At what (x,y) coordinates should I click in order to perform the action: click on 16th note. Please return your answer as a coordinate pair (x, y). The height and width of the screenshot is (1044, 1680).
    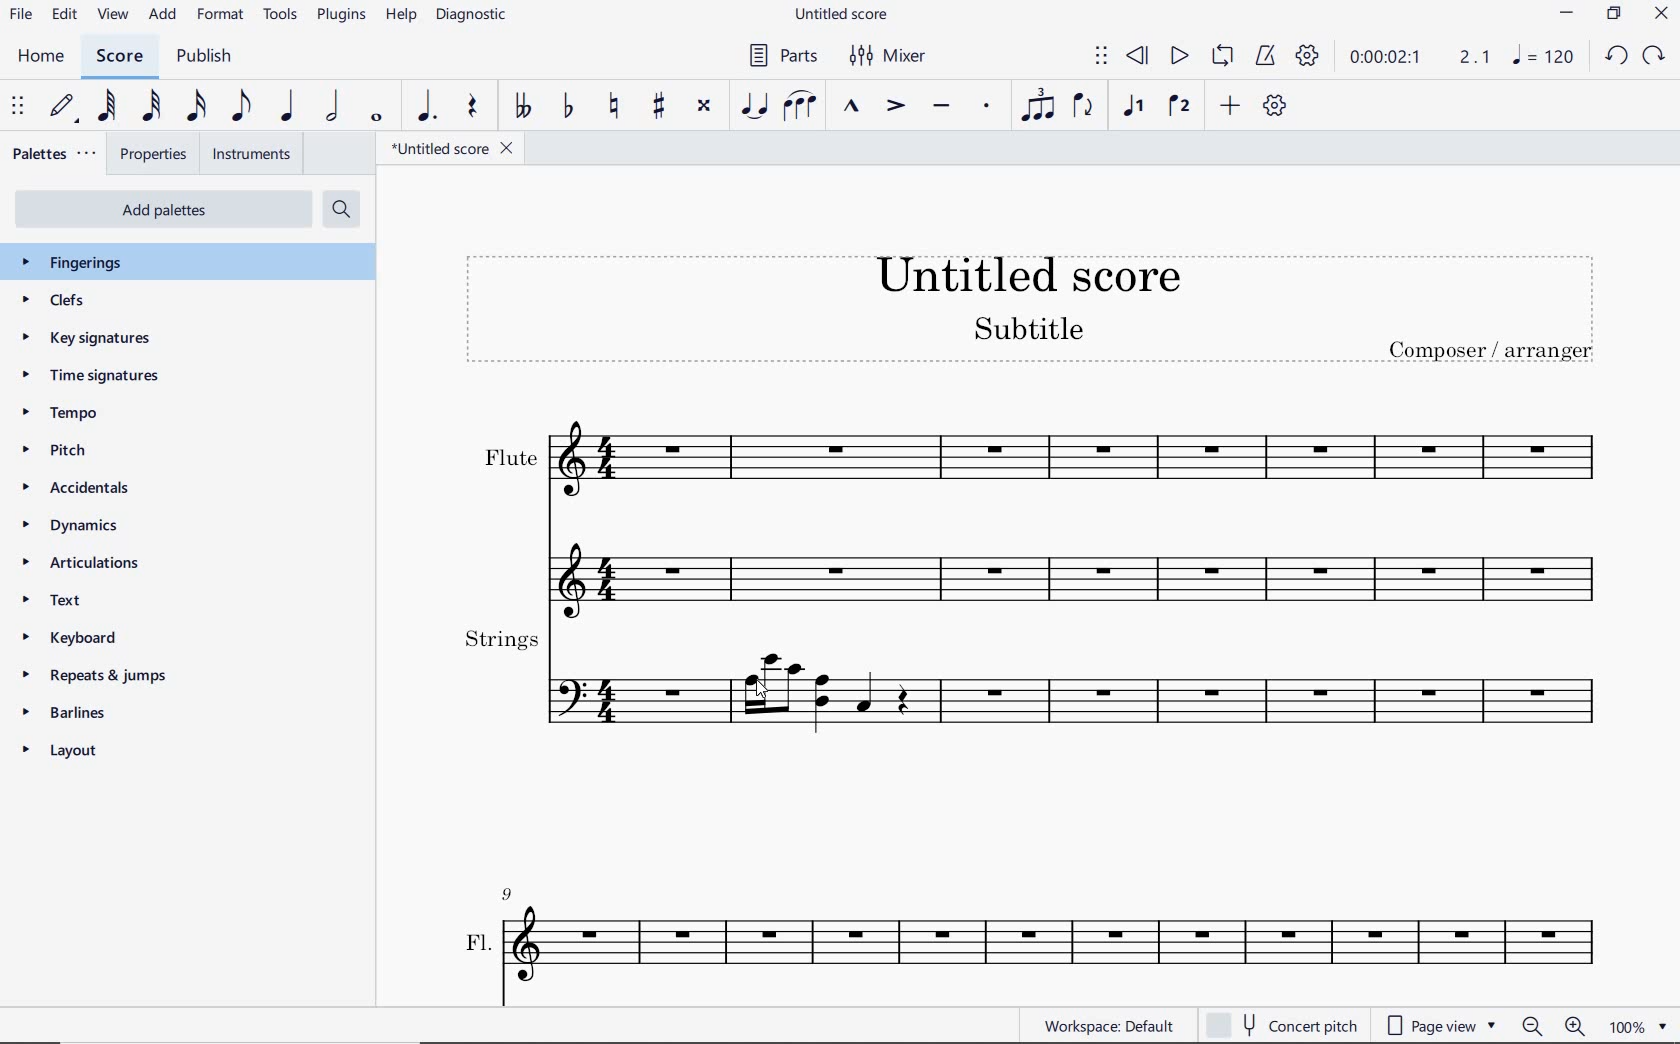
    Looking at the image, I should click on (194, 104).